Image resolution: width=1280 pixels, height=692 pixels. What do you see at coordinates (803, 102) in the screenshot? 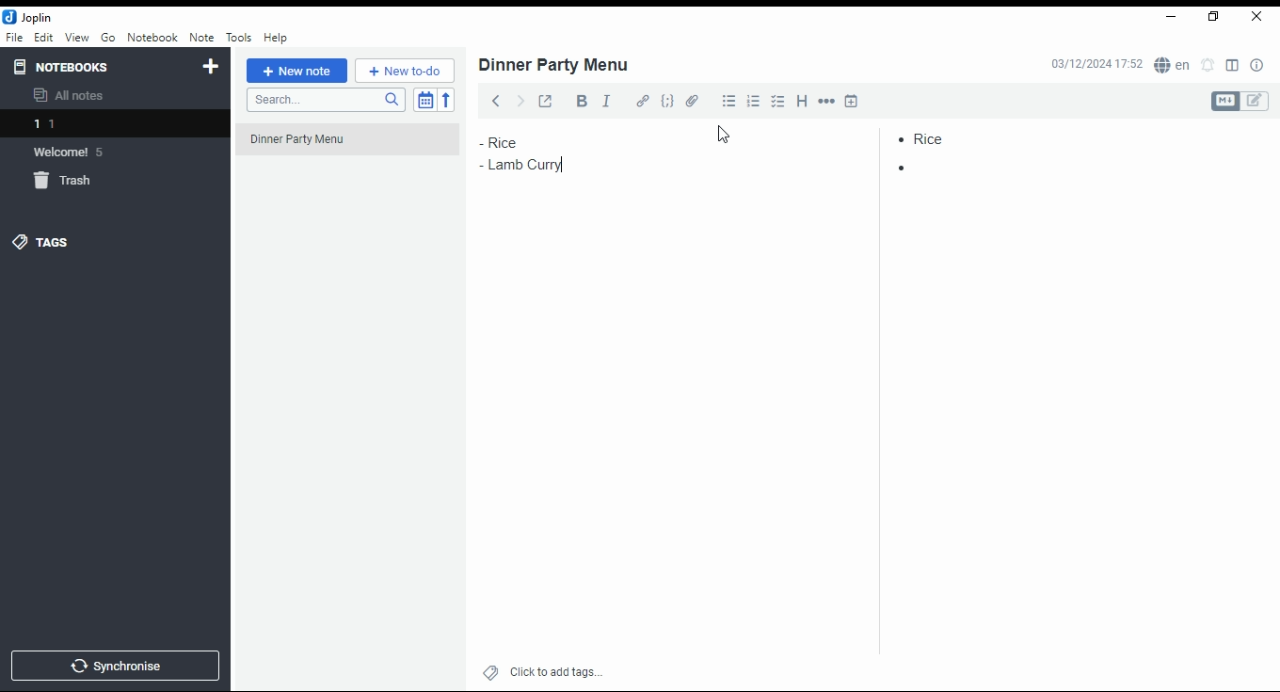
I see `heading` at bounding box center [803, 102].